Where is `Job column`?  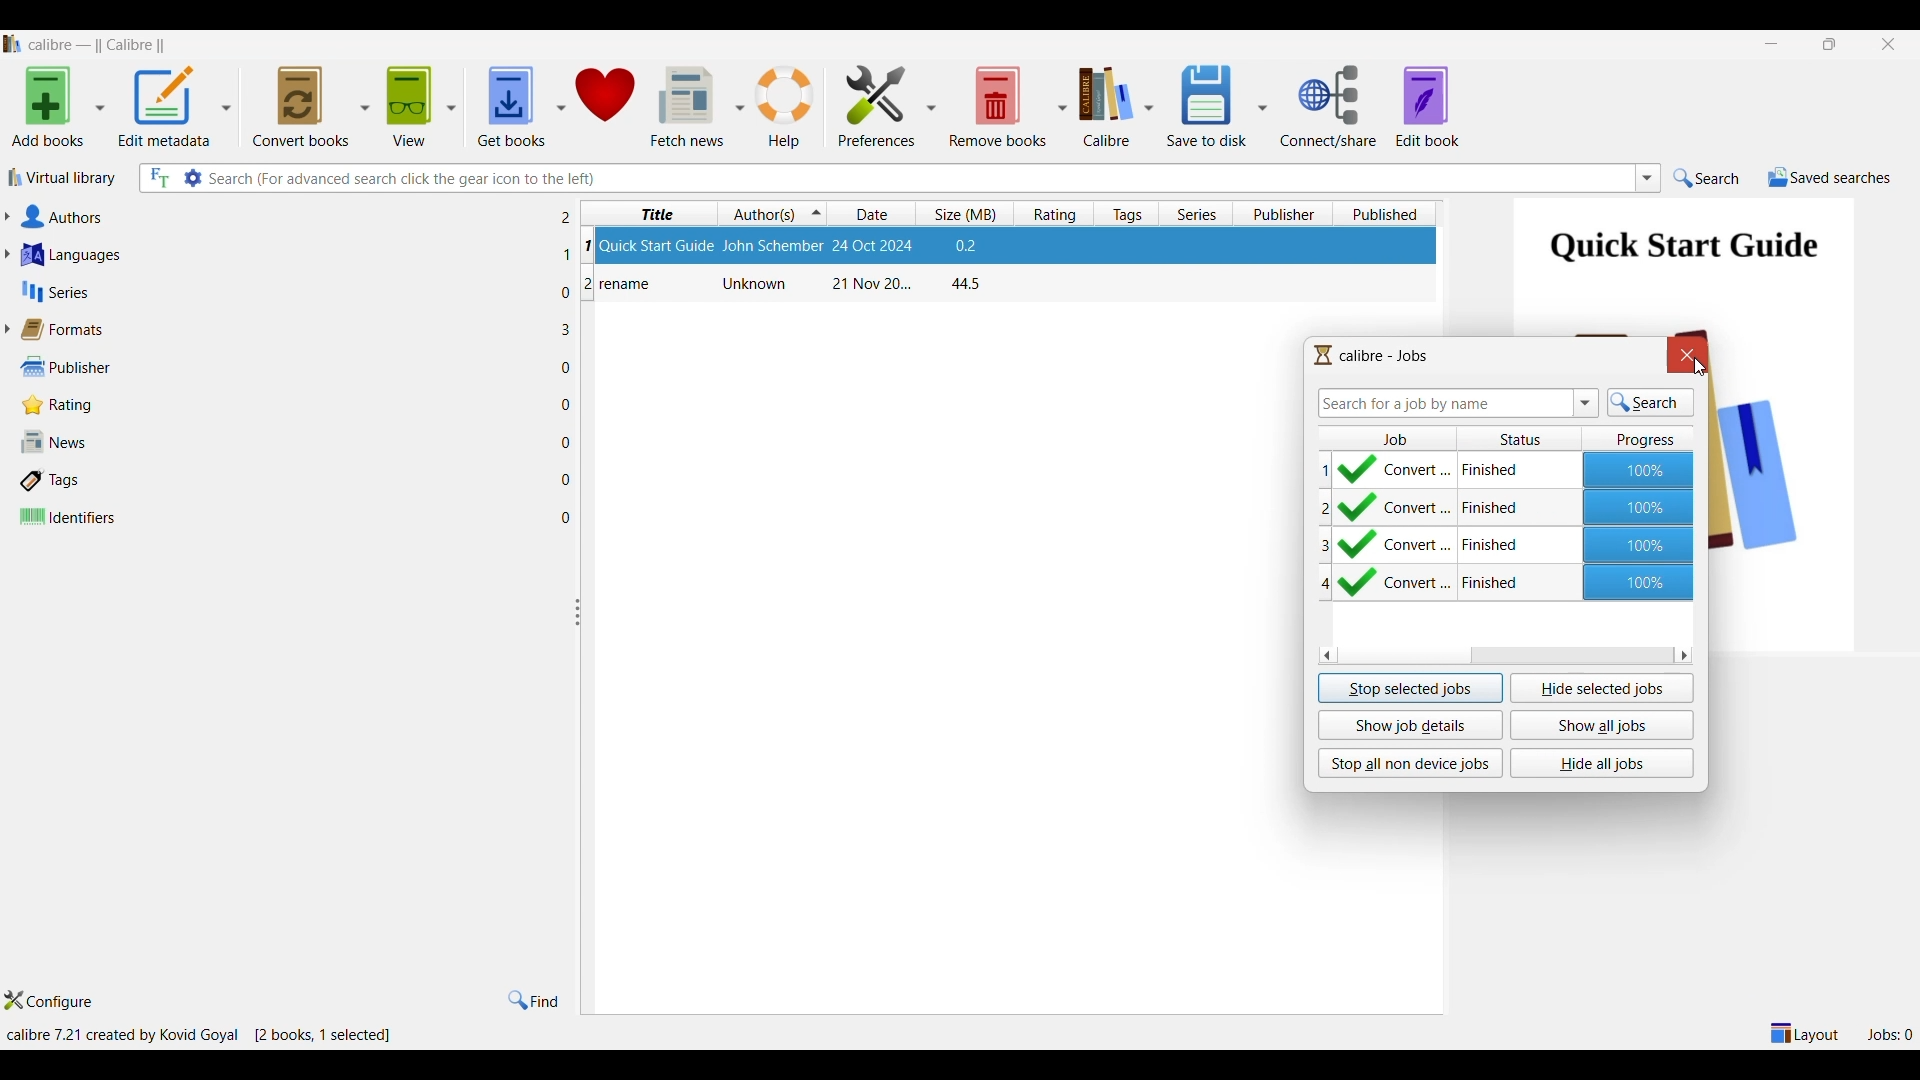
Job column is located at coordinates (1387, 438).